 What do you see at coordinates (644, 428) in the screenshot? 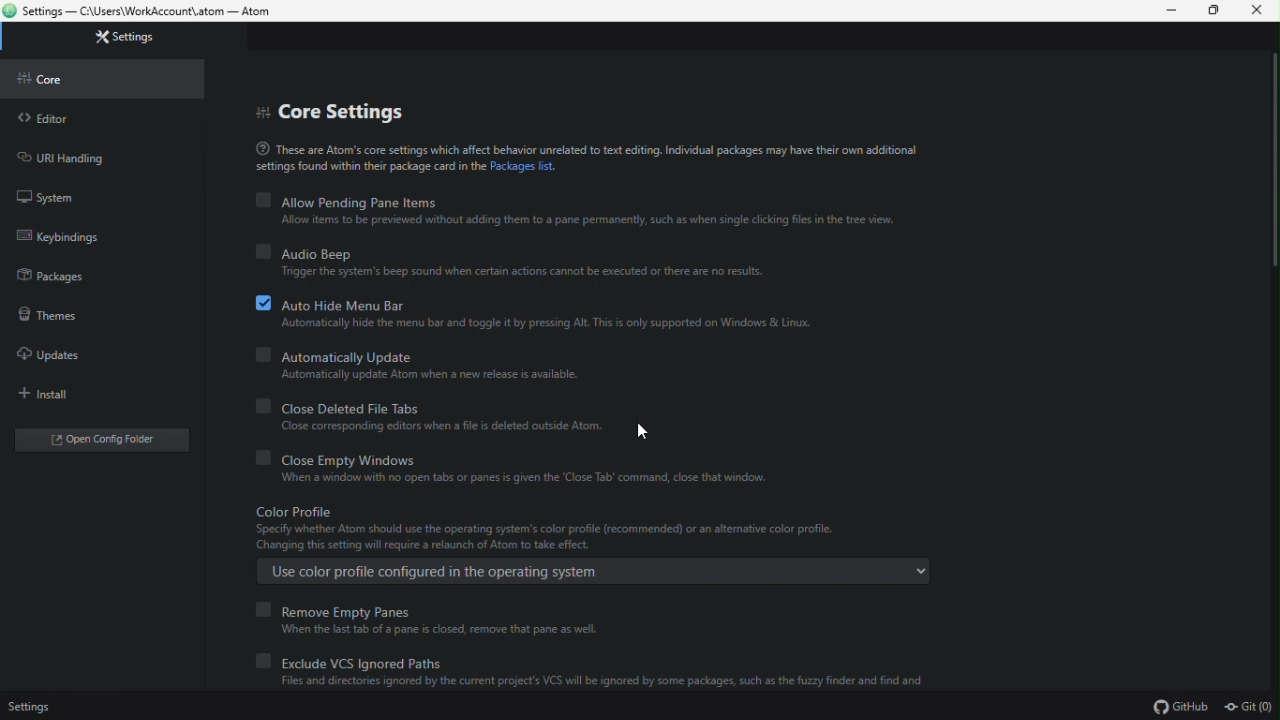
I see `Cursor` at bounding box center [644, 428].